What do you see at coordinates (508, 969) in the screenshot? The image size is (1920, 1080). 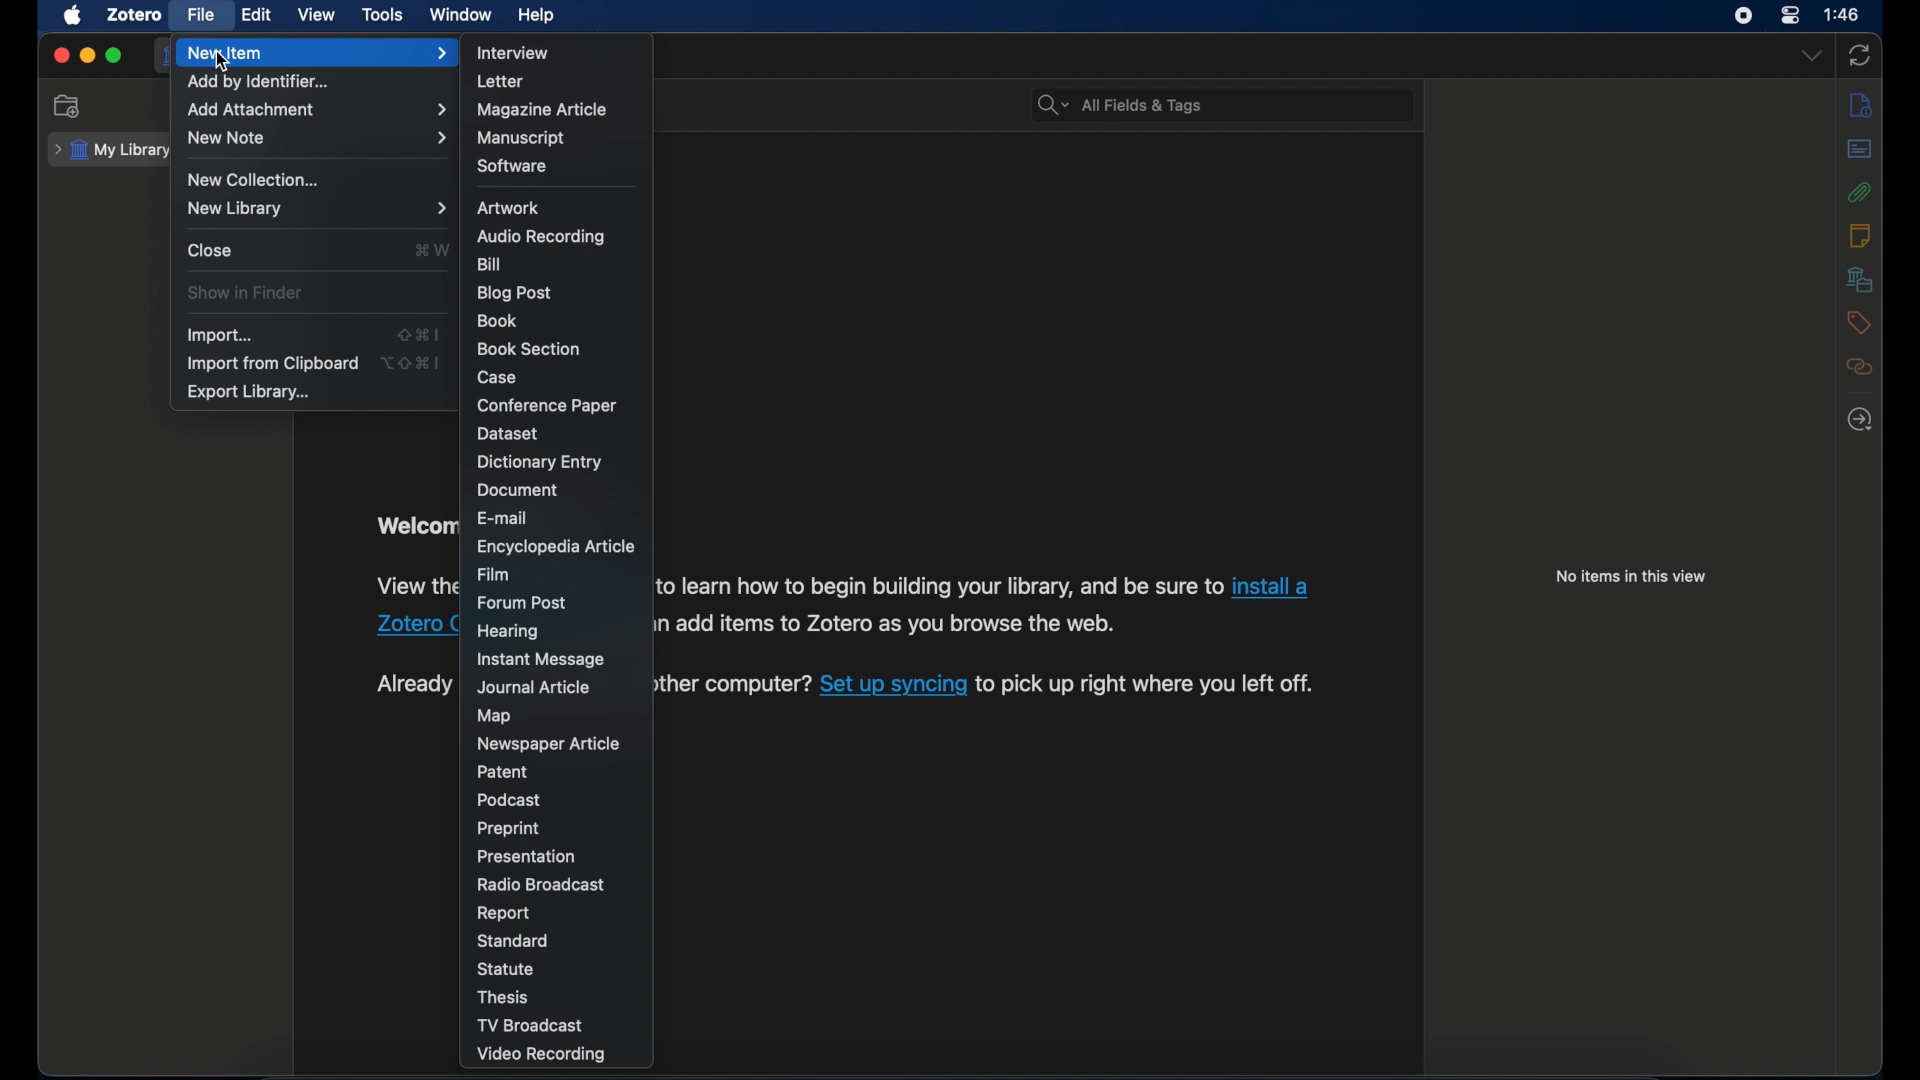 I see `statue` at bounding box center [508, 969].